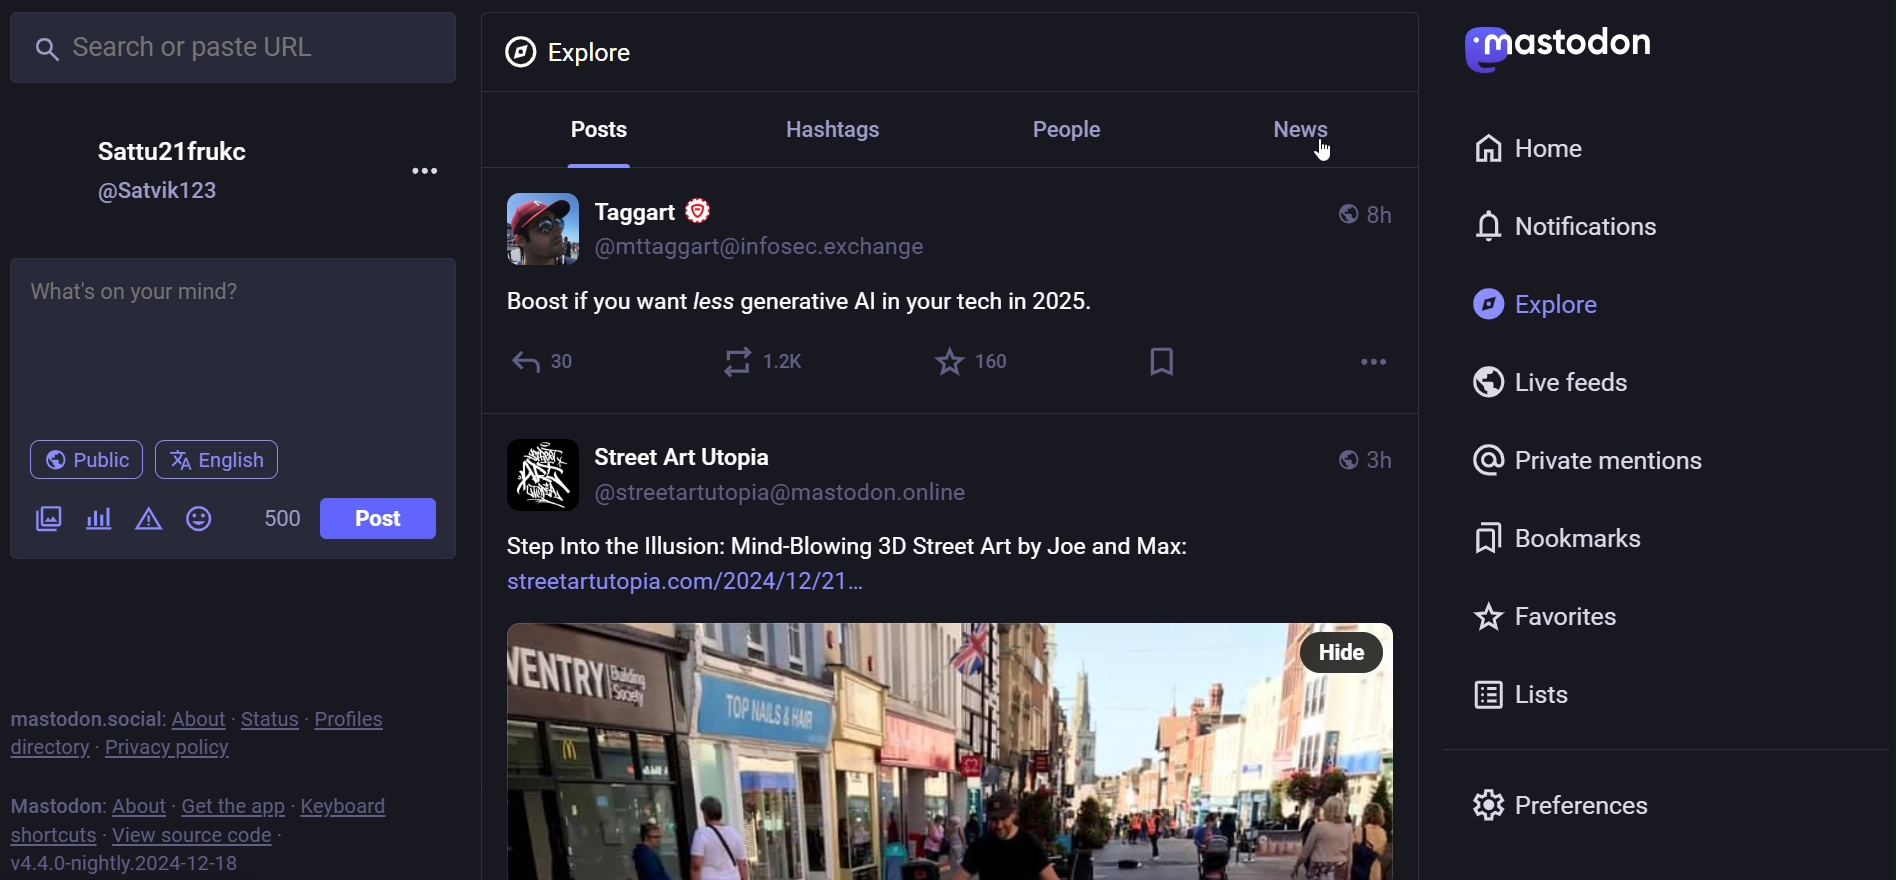 The image size is (1896, 880). What do you see at coordinates (1367, 366) in the screenshot?
I see `more` at bounding box center [1367, 366].